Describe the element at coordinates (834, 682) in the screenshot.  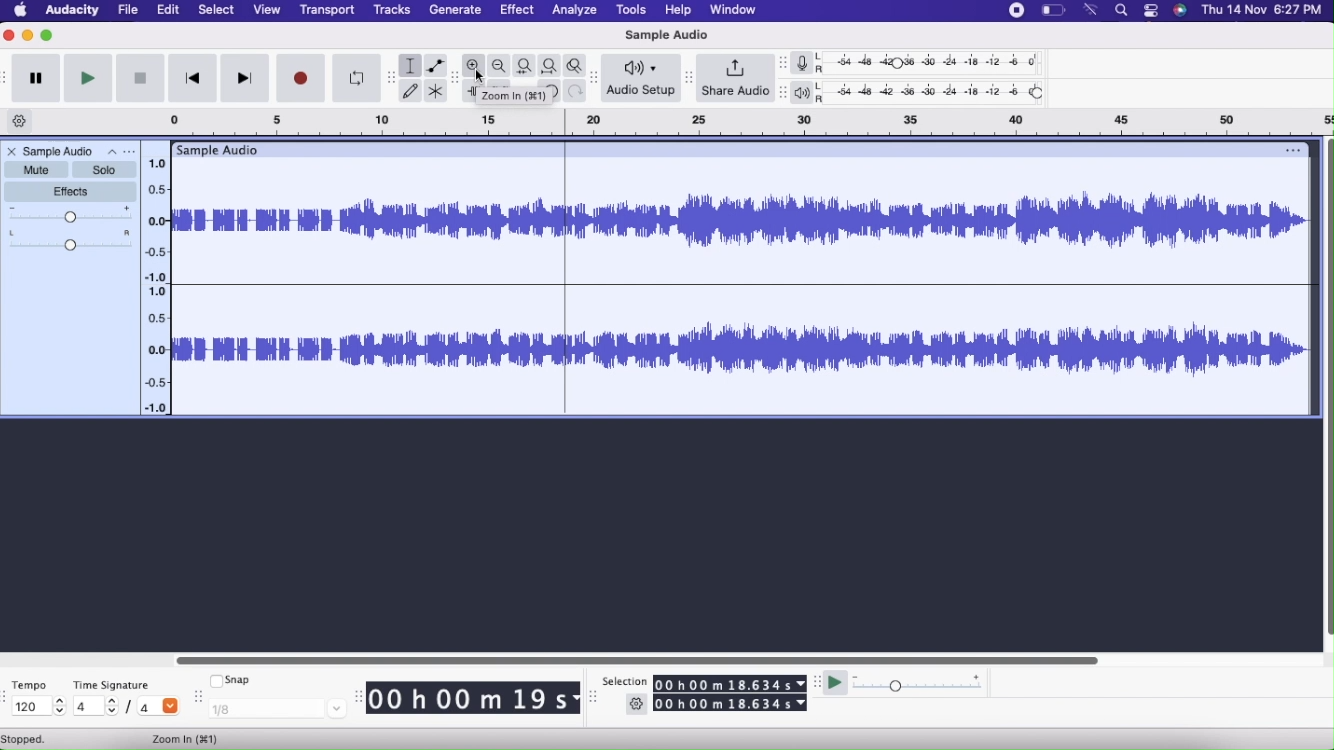
I see `Play at speed` at that location.